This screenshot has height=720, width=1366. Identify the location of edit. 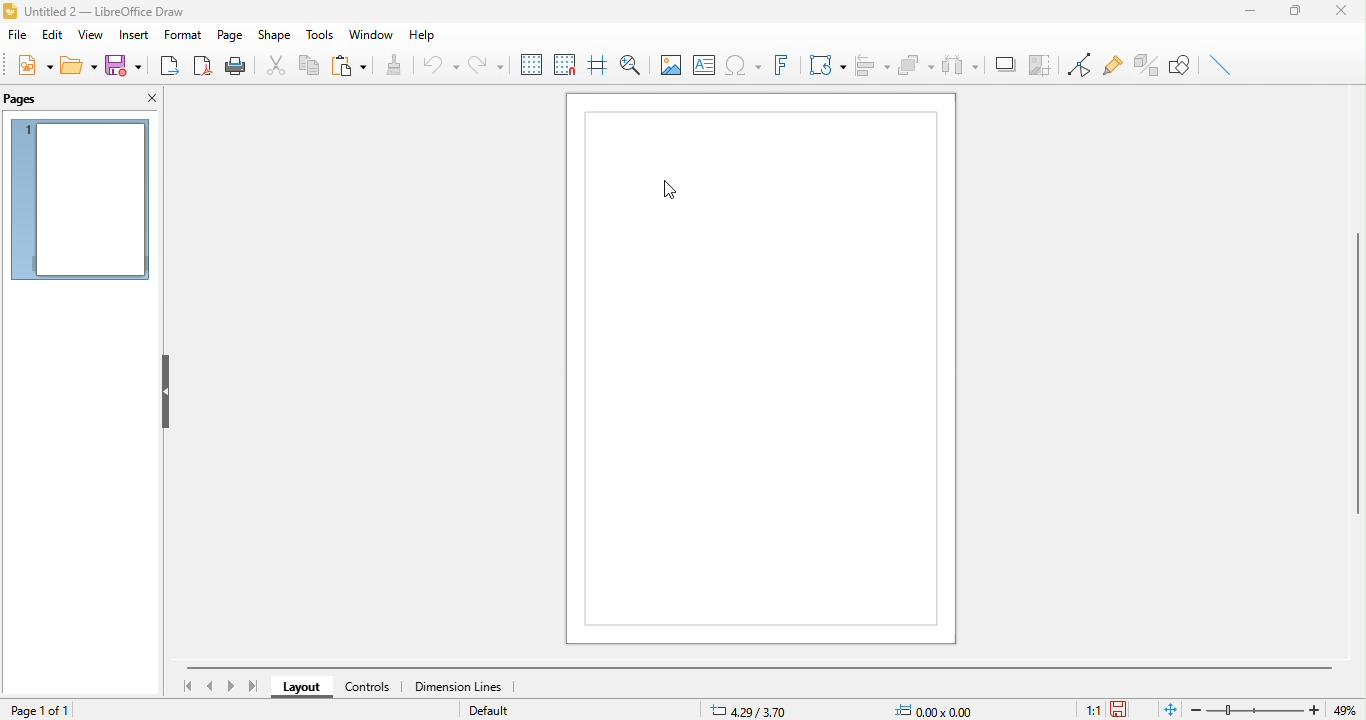
(48, 37).